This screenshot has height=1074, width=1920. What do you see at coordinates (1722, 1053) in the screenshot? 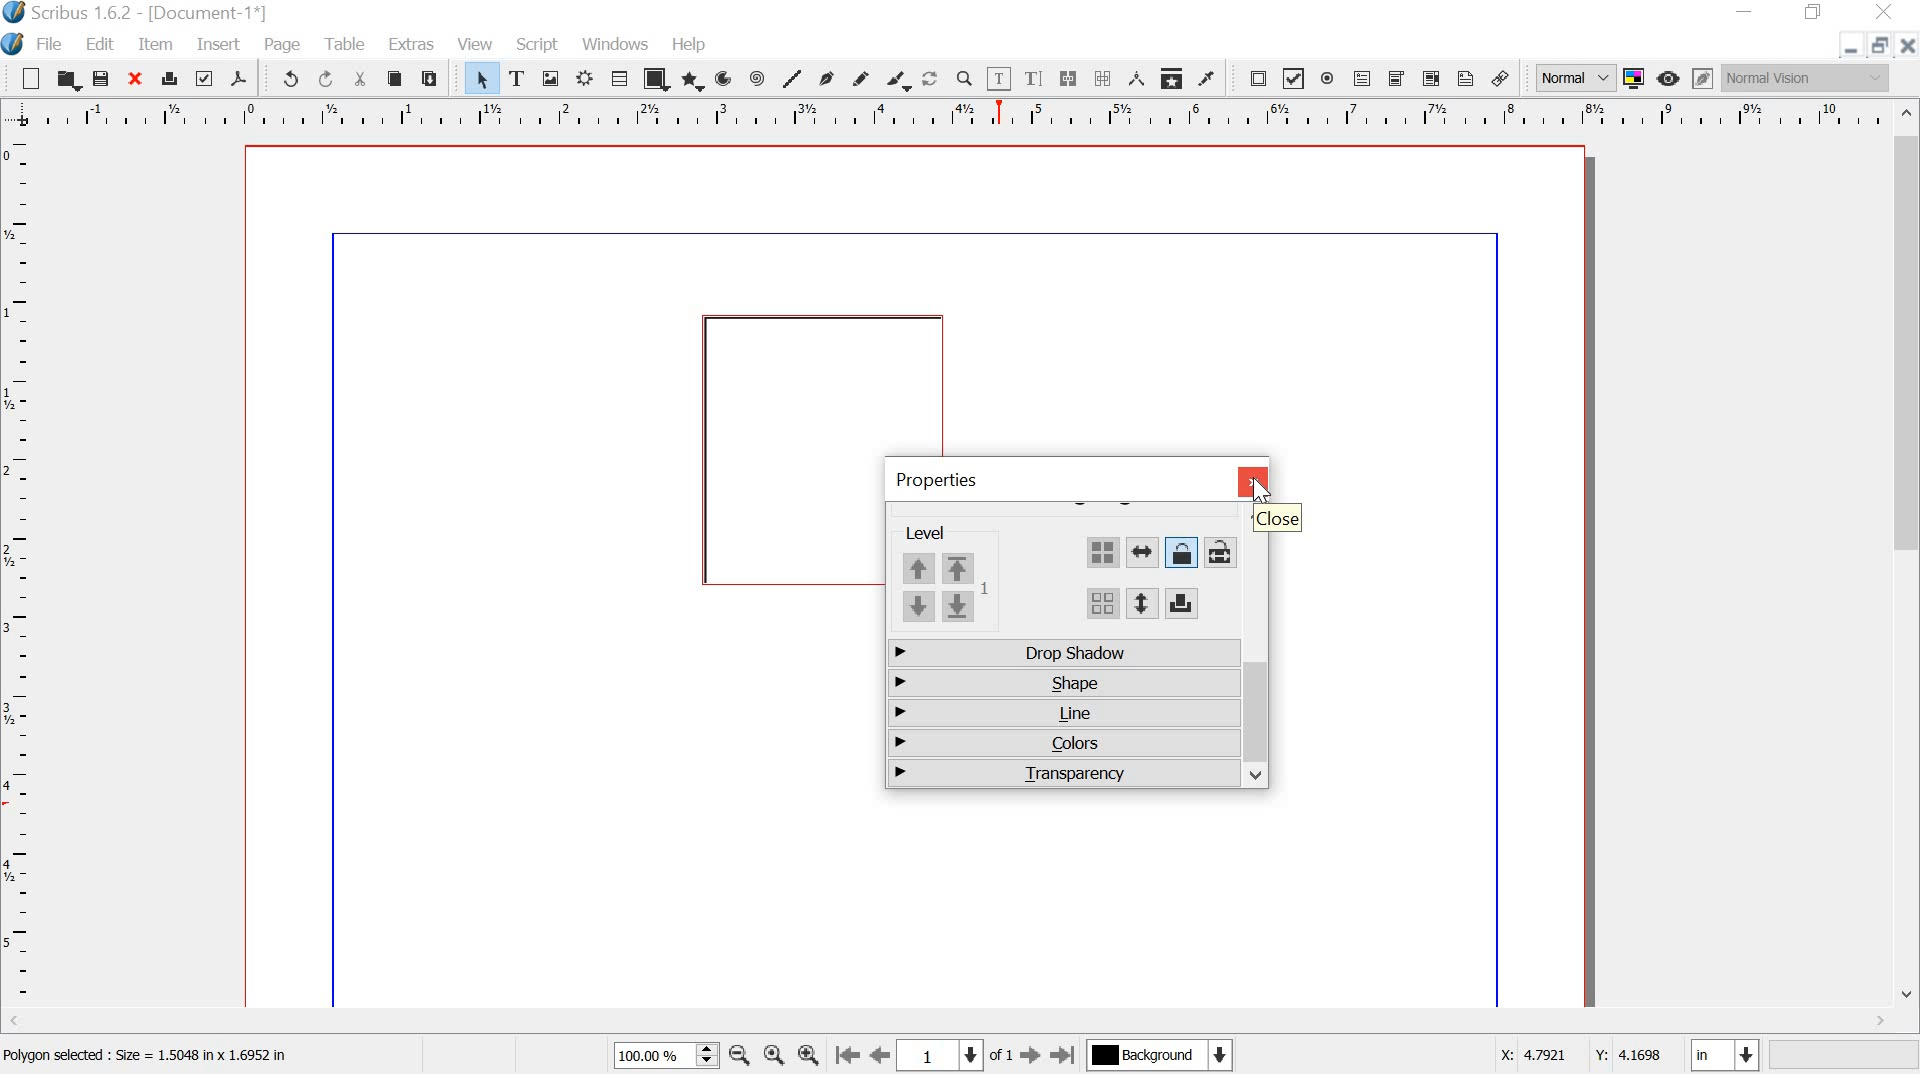
I see `in` at bounding box center [1722, 1053].